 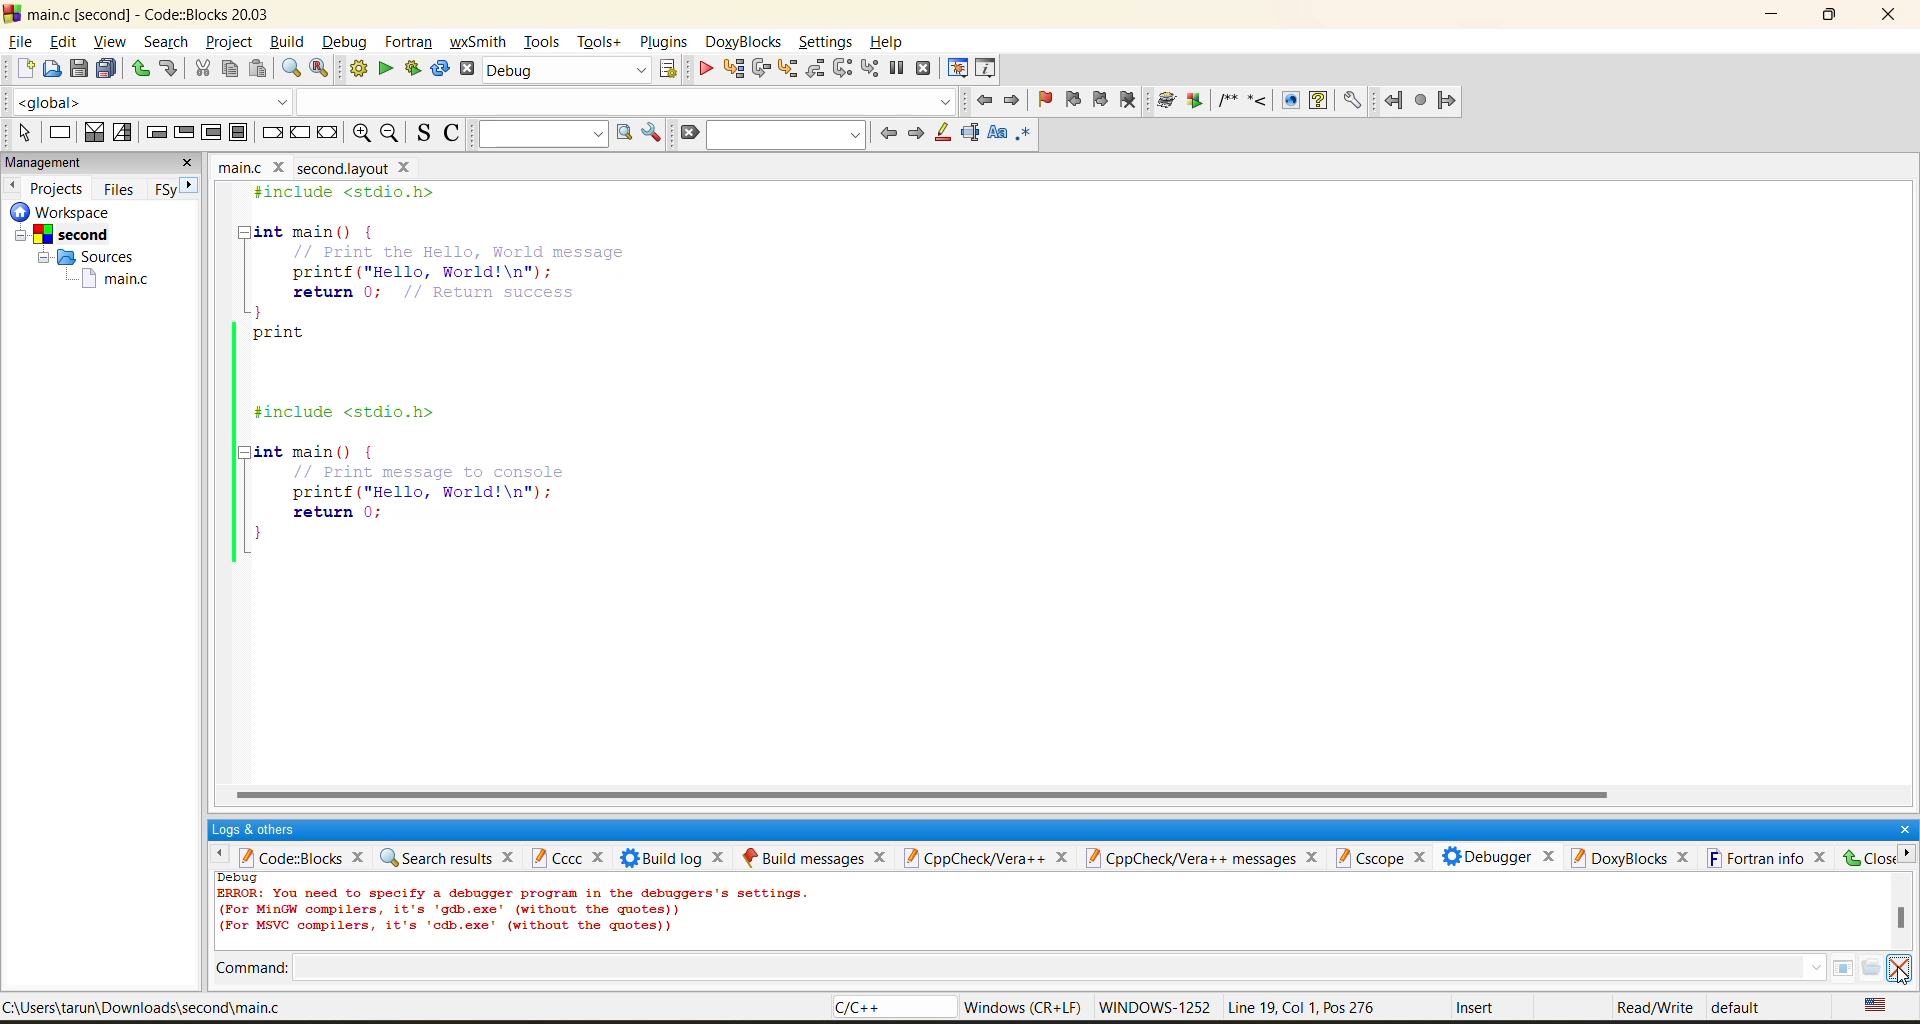 I want to click on file name, so click(x=317, y=168).